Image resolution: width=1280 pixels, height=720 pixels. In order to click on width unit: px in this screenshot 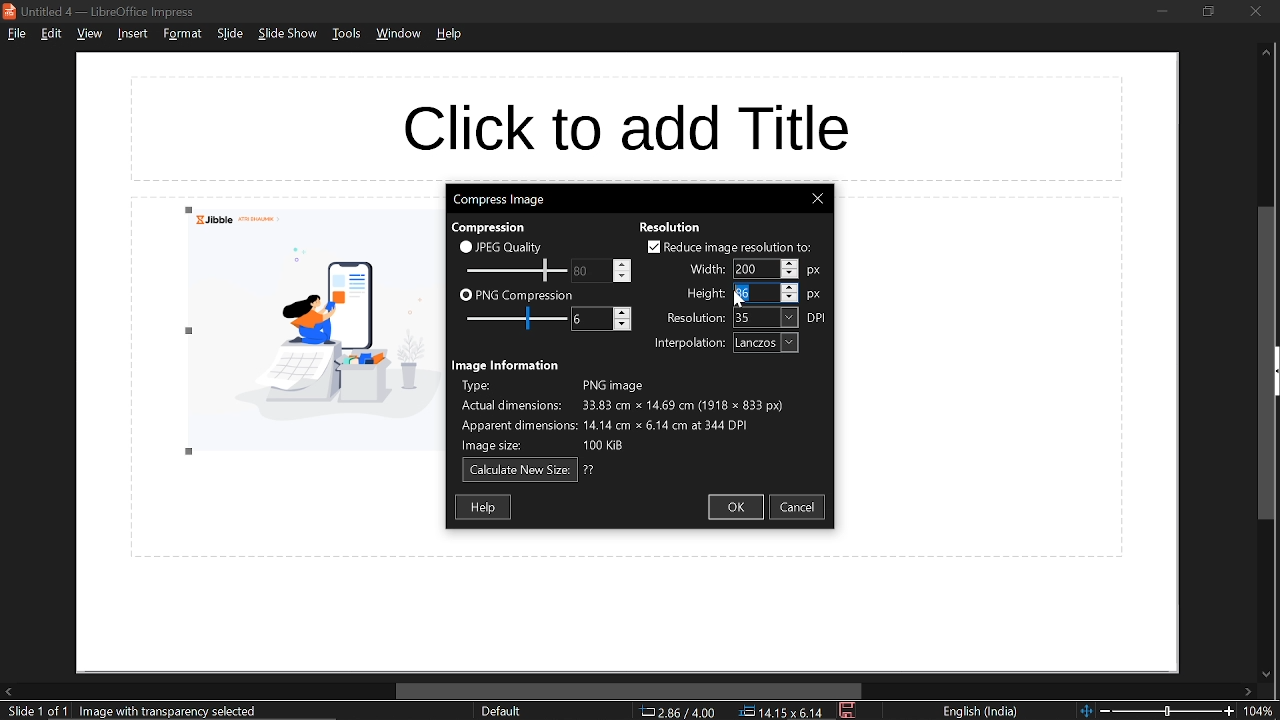, I will do `click(815, 271)`.